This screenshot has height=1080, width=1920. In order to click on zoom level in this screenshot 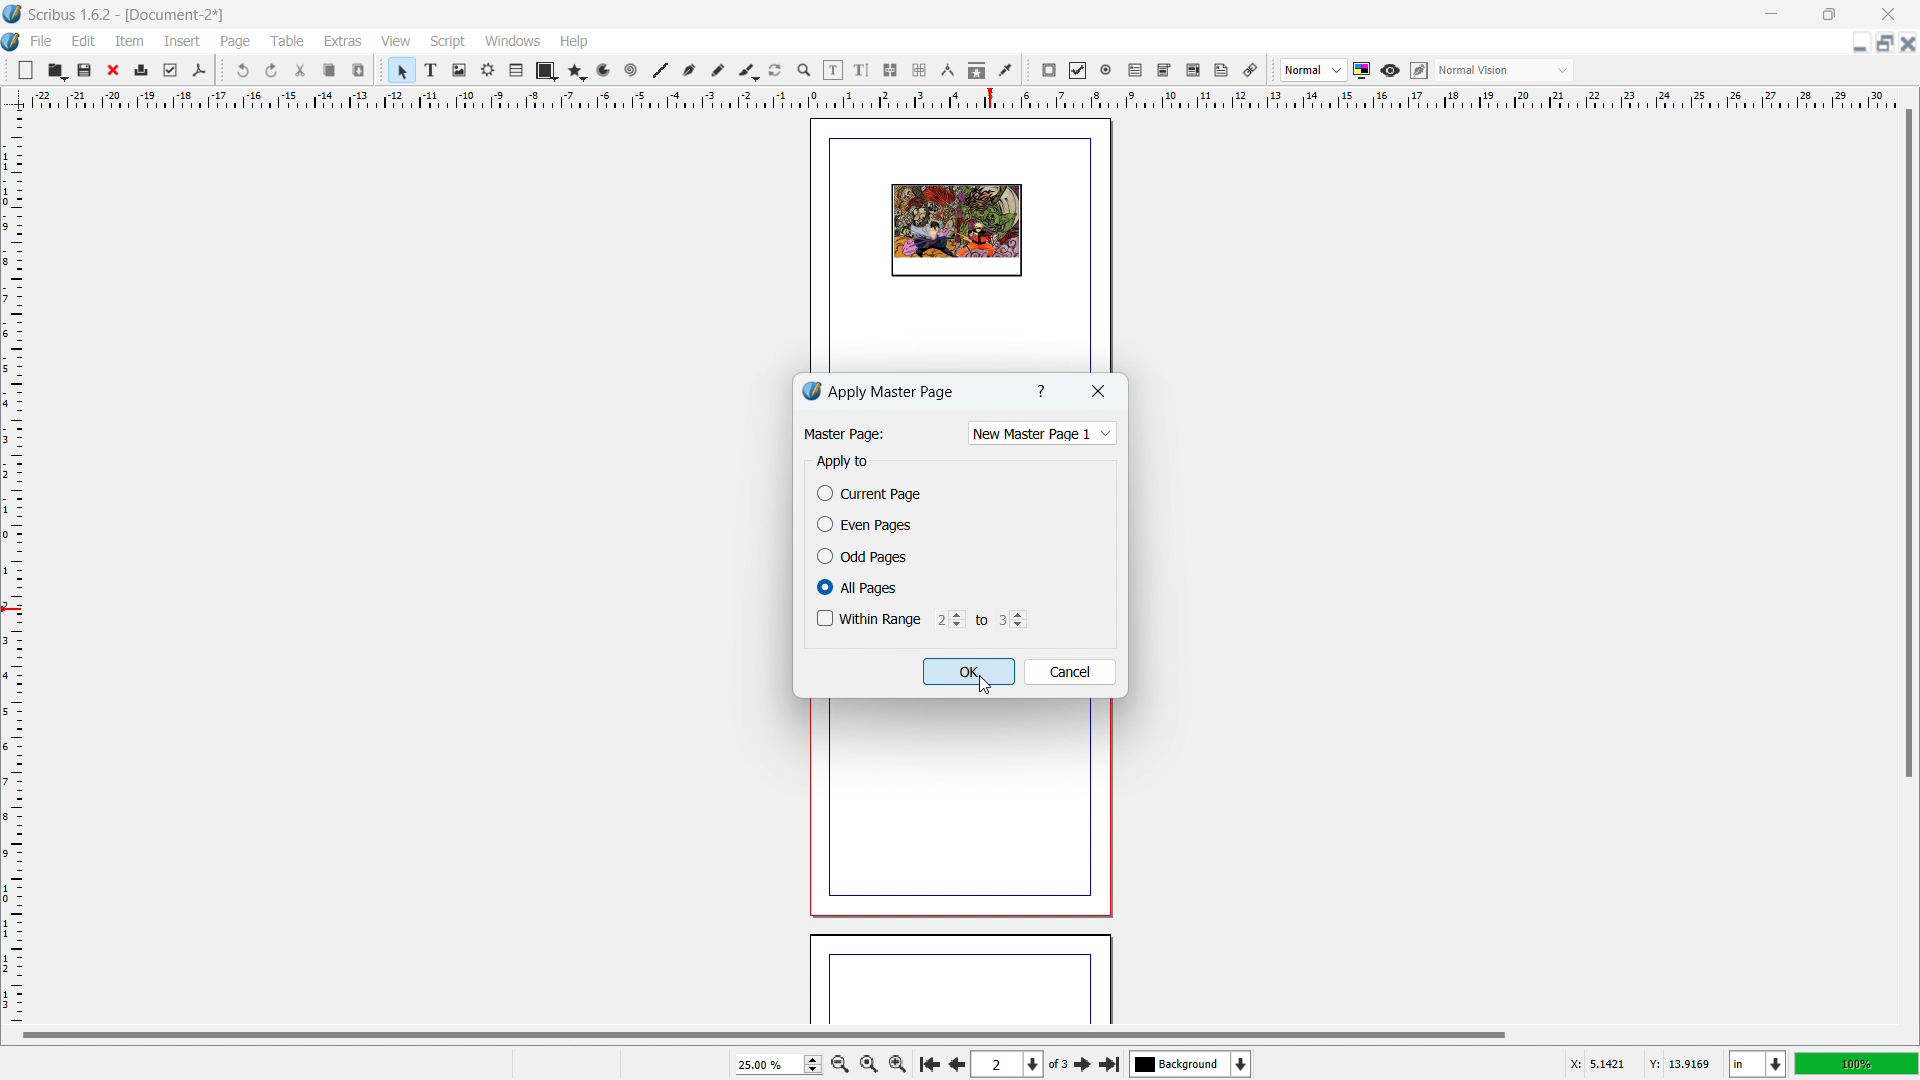, I will do `click(1857, 1063)`.